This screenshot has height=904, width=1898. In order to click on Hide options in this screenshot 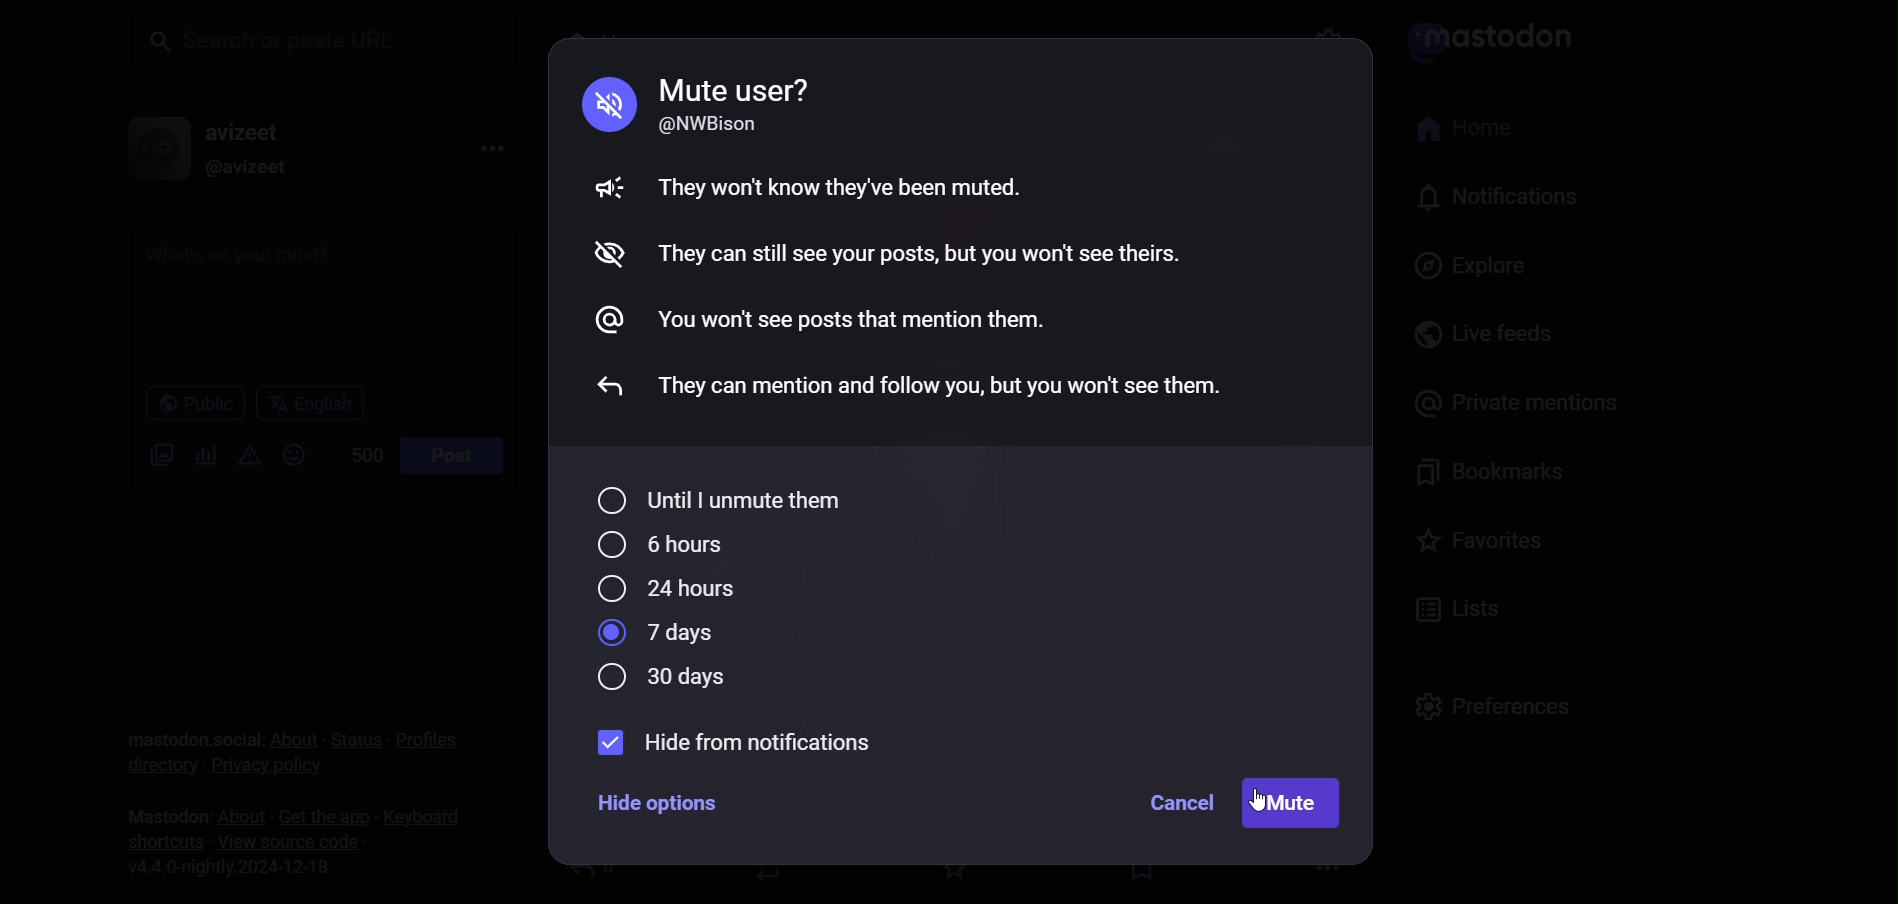, I will do `click(665, 804)`.